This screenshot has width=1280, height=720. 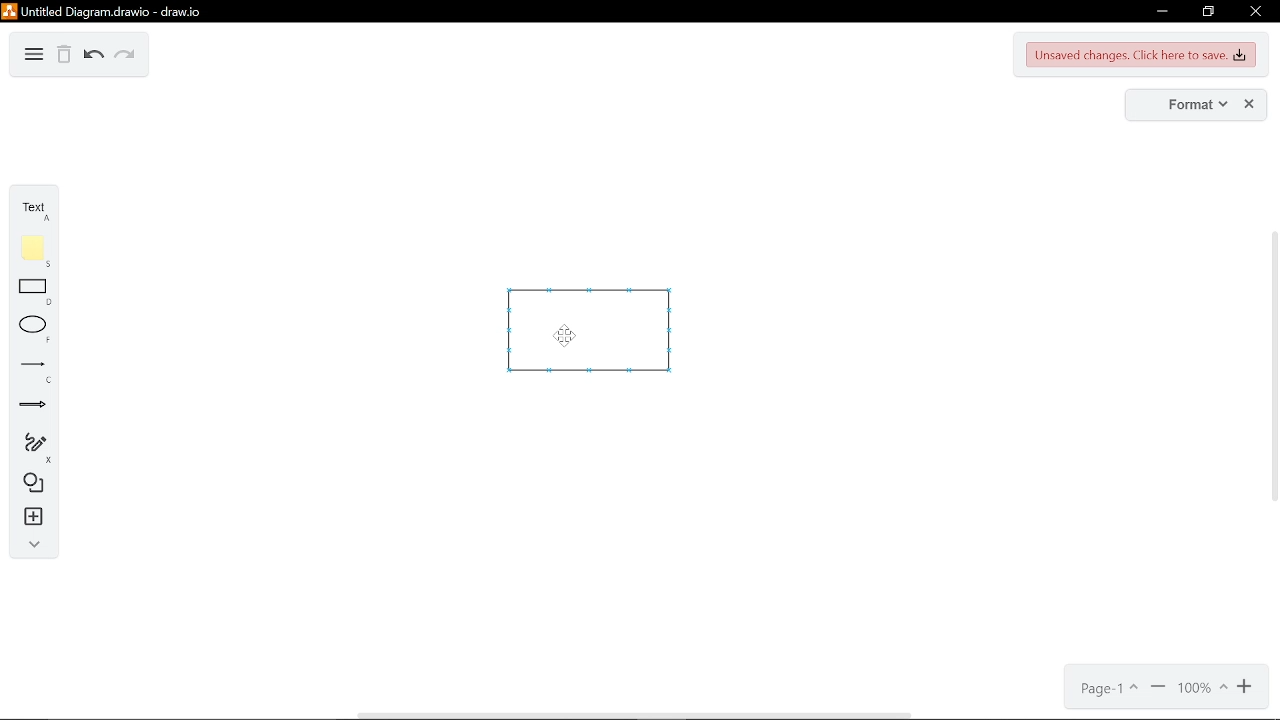 I want to click on undo, so click(x=94, y=57).